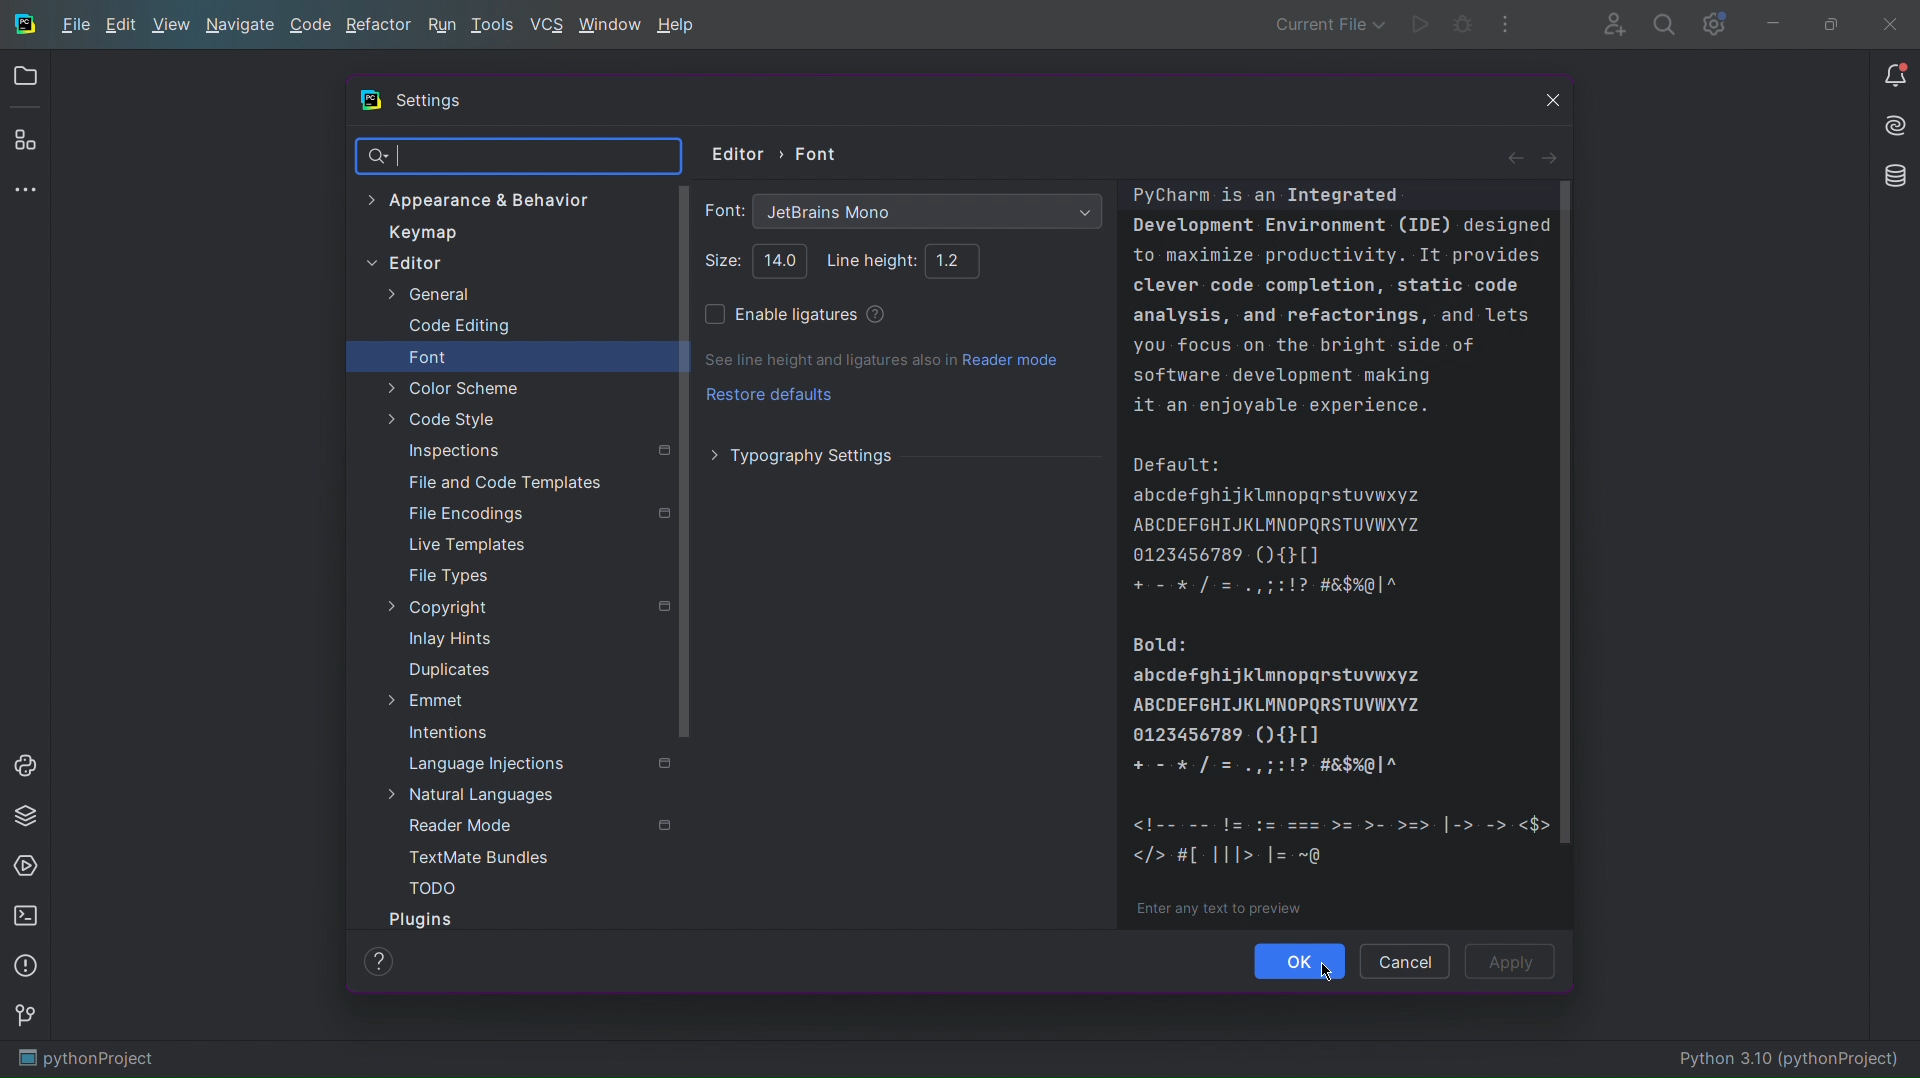 The width and height of the screenshot is (1920, 1078). I want to click on File Types, so click(449, 576).